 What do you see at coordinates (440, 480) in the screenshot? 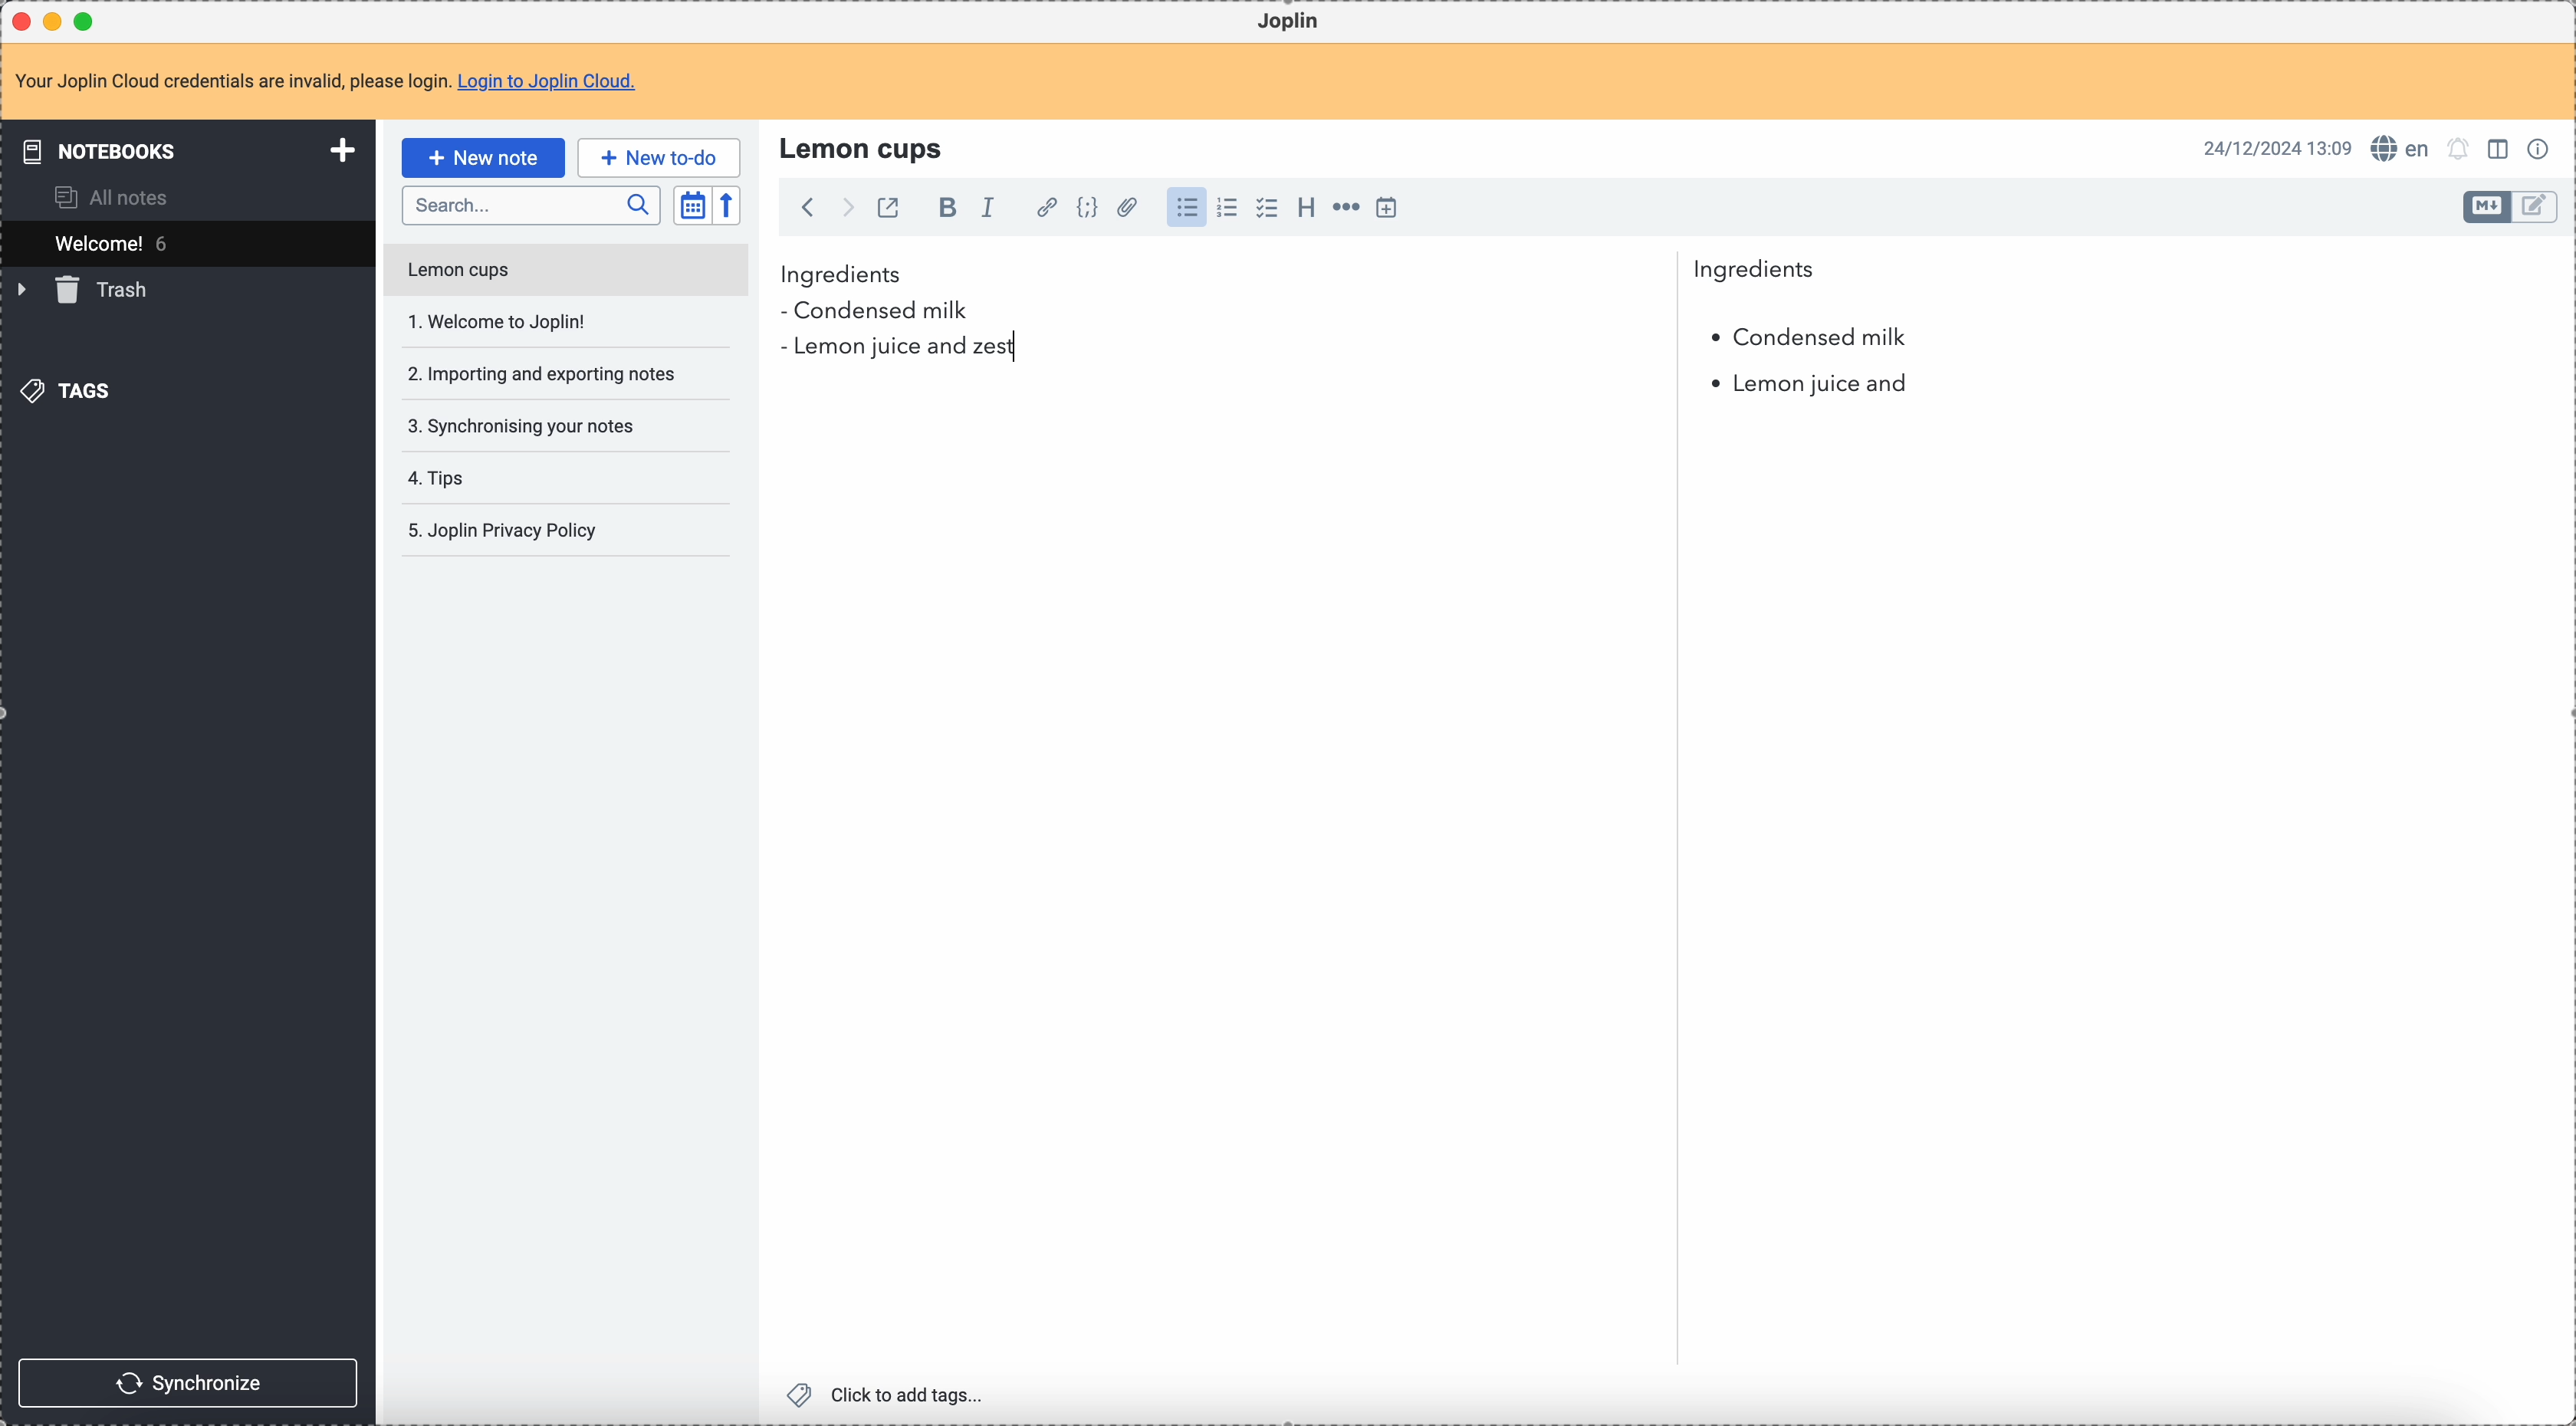
I see `tips` at bounding box center [440, 480].